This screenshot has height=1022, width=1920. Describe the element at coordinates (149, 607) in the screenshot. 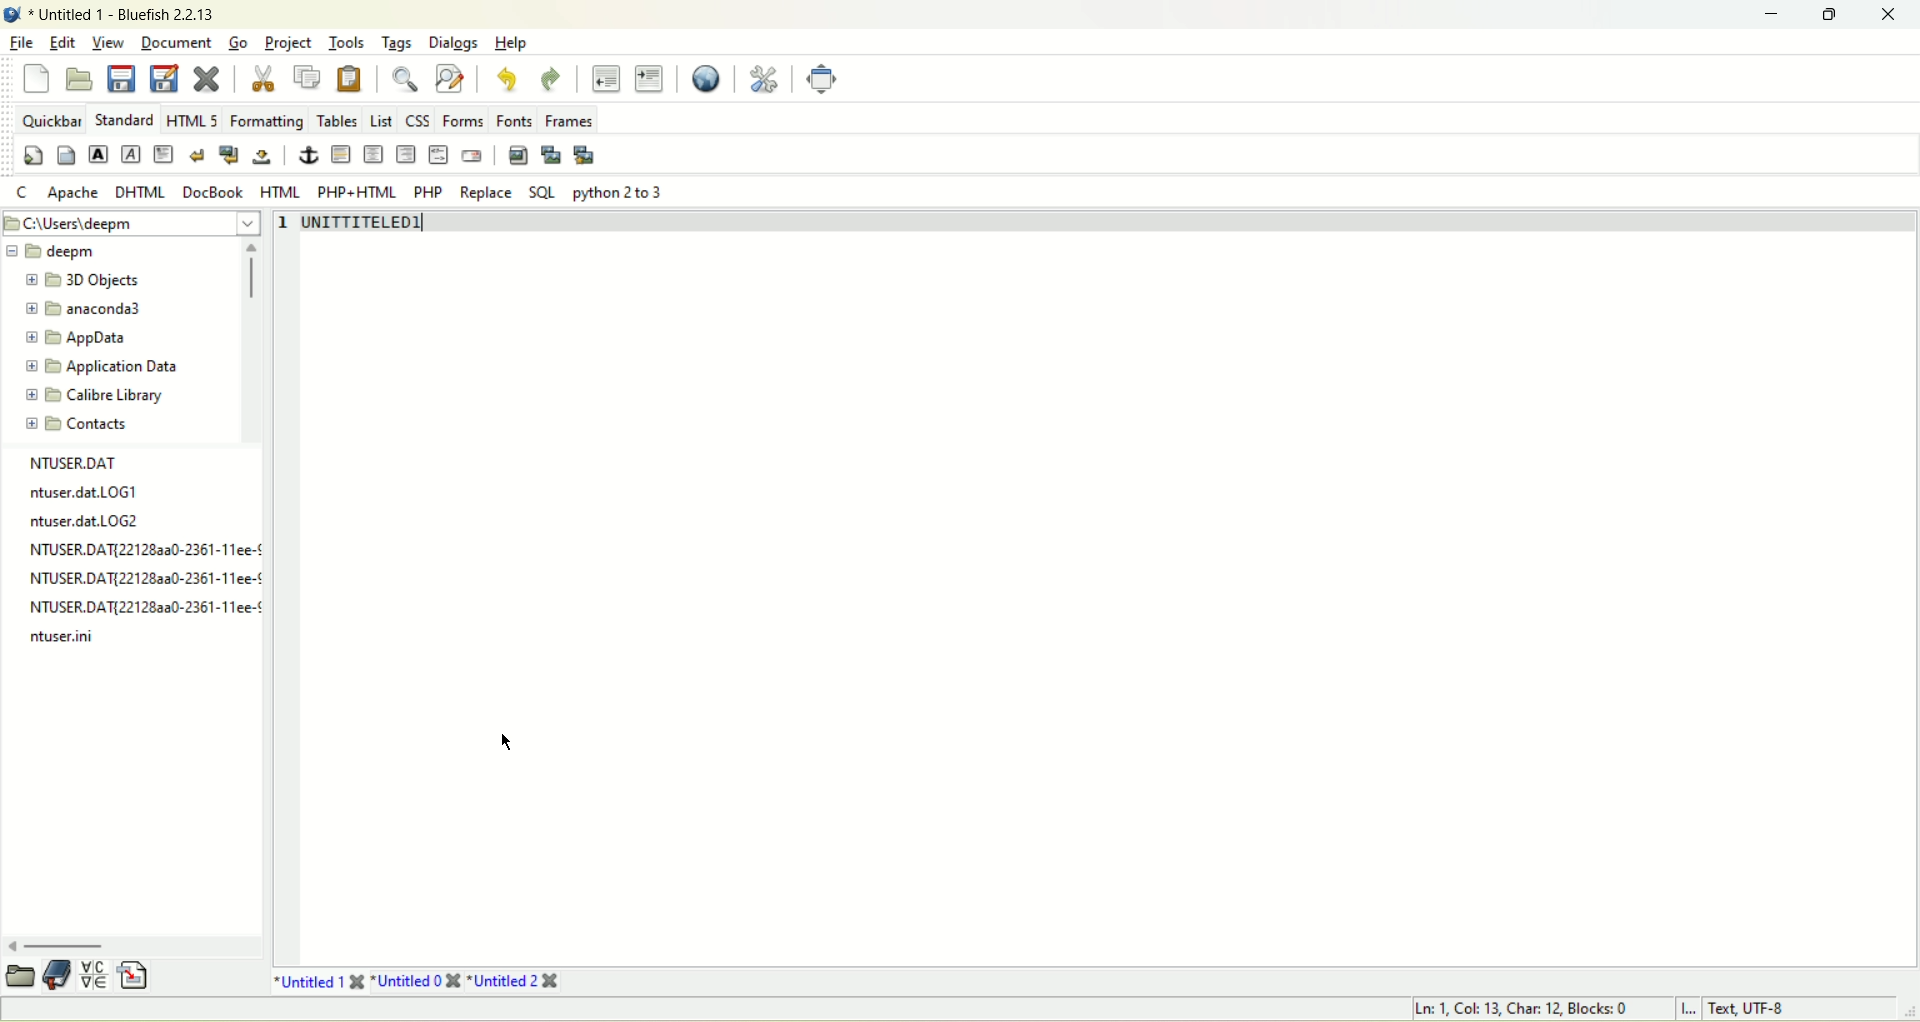

I see `log` at that location.